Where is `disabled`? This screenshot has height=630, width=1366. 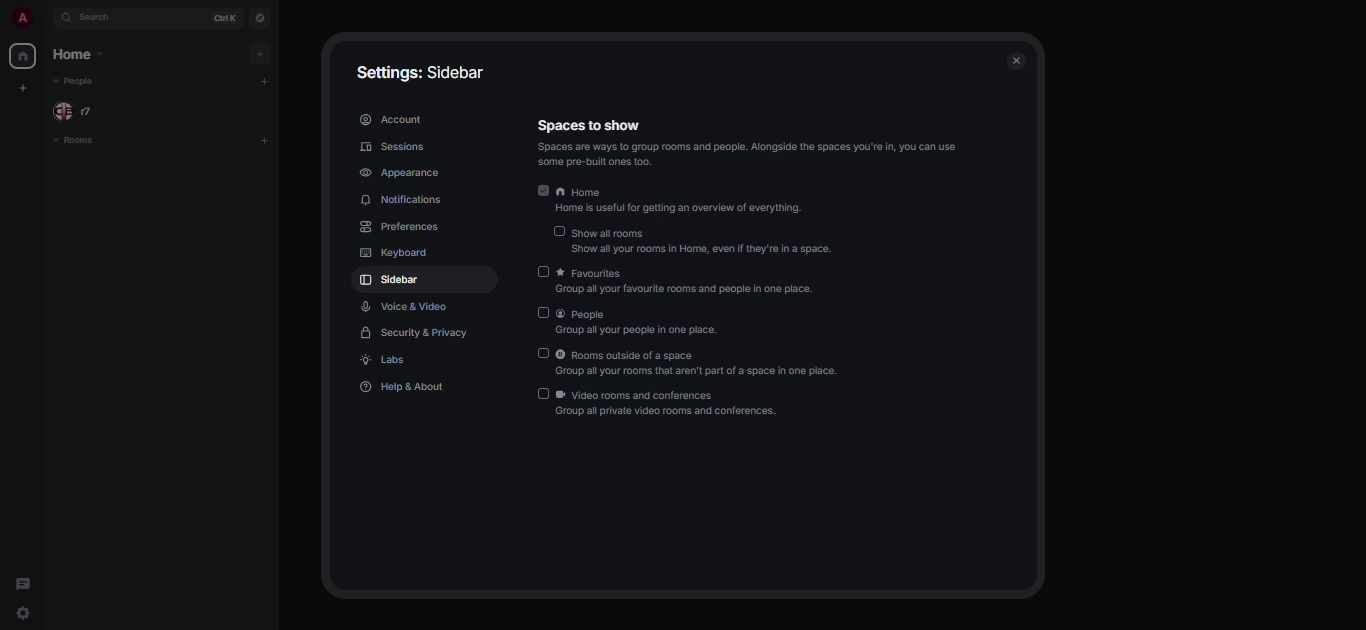 disabled is located at coordinates (545, 312).